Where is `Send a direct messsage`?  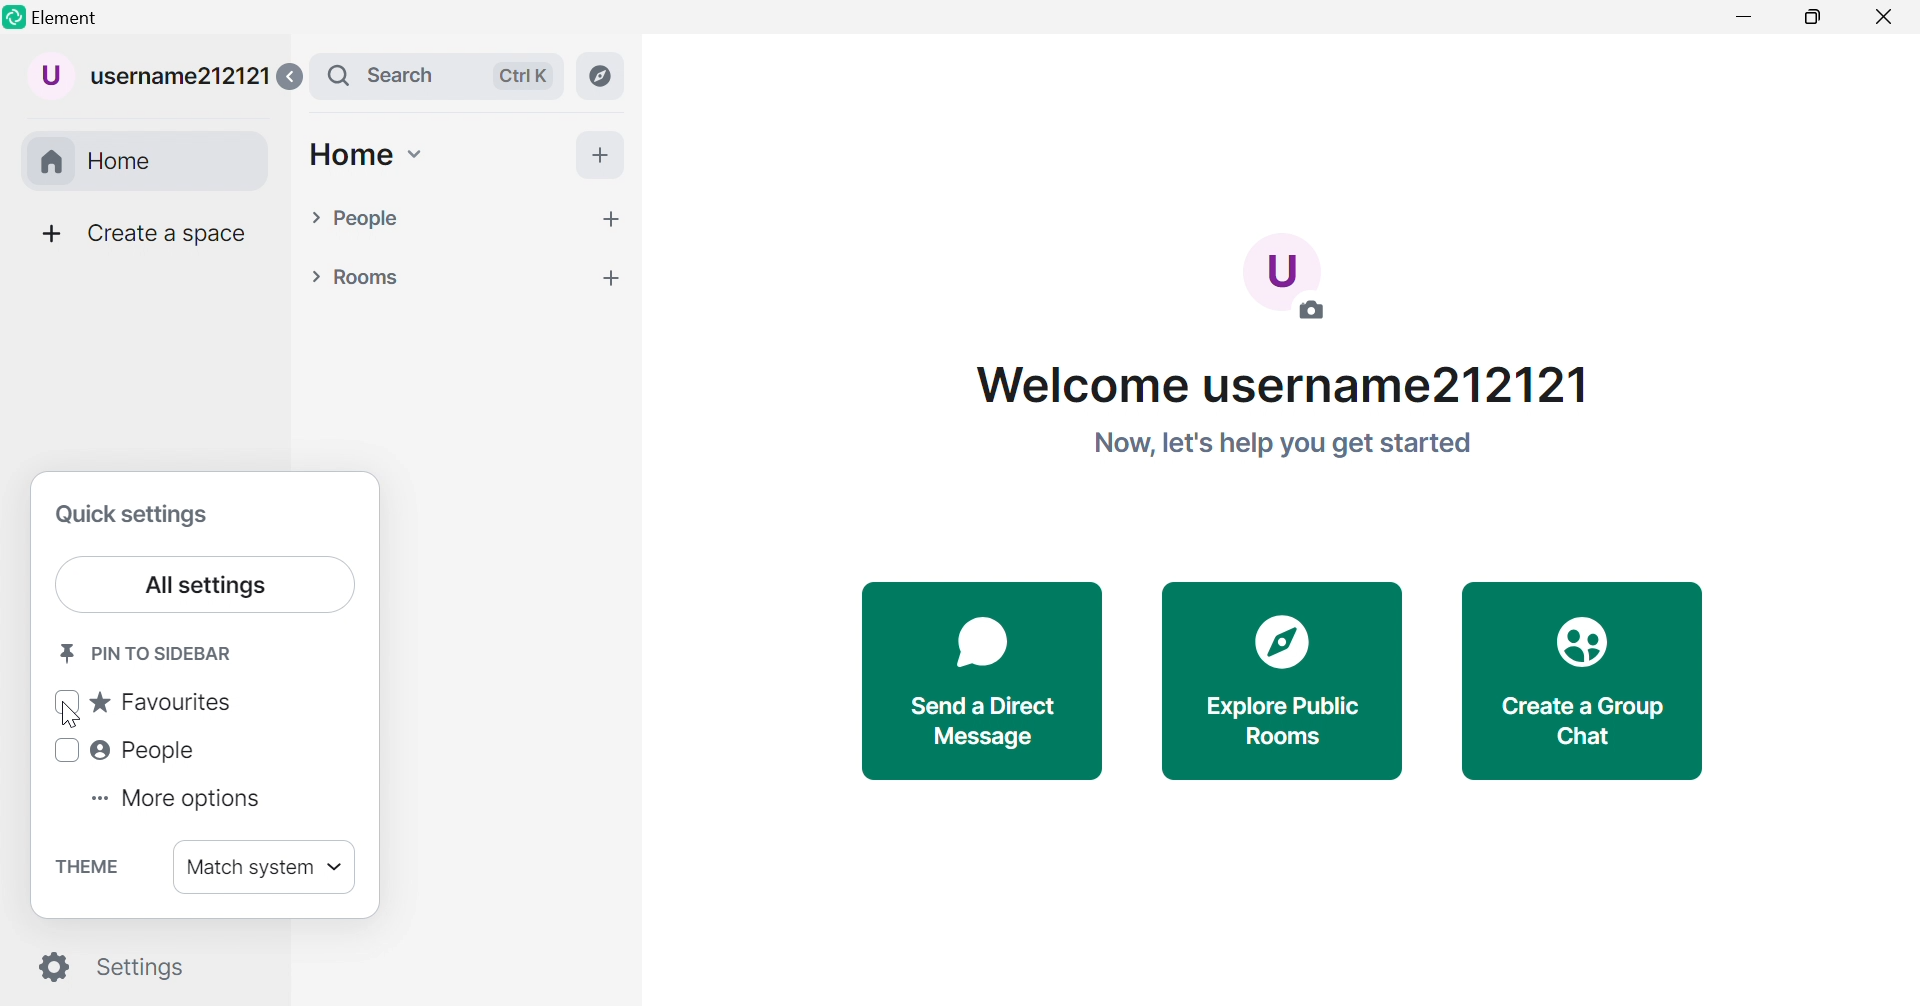
Send a direct messsage is located at coordinates (982, 722).